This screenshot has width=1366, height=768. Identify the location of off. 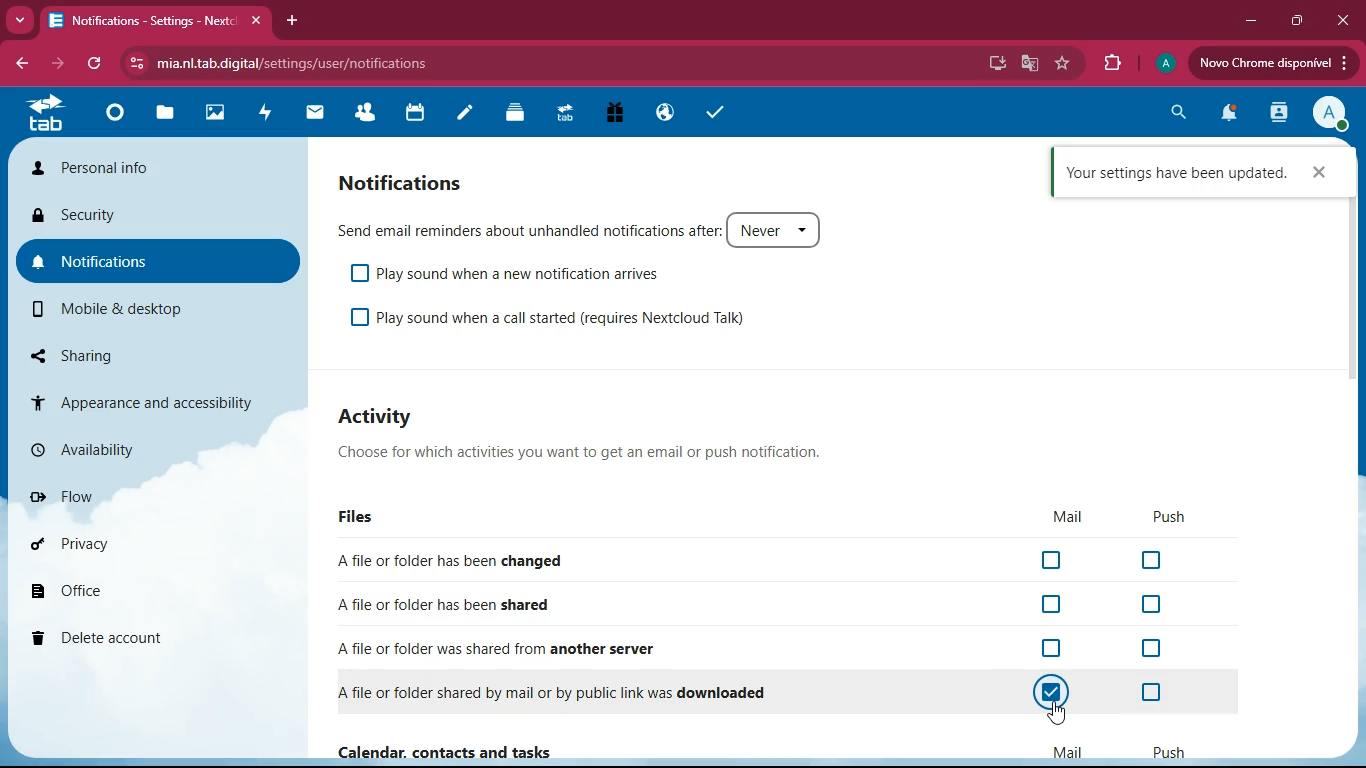
(1158, 692).